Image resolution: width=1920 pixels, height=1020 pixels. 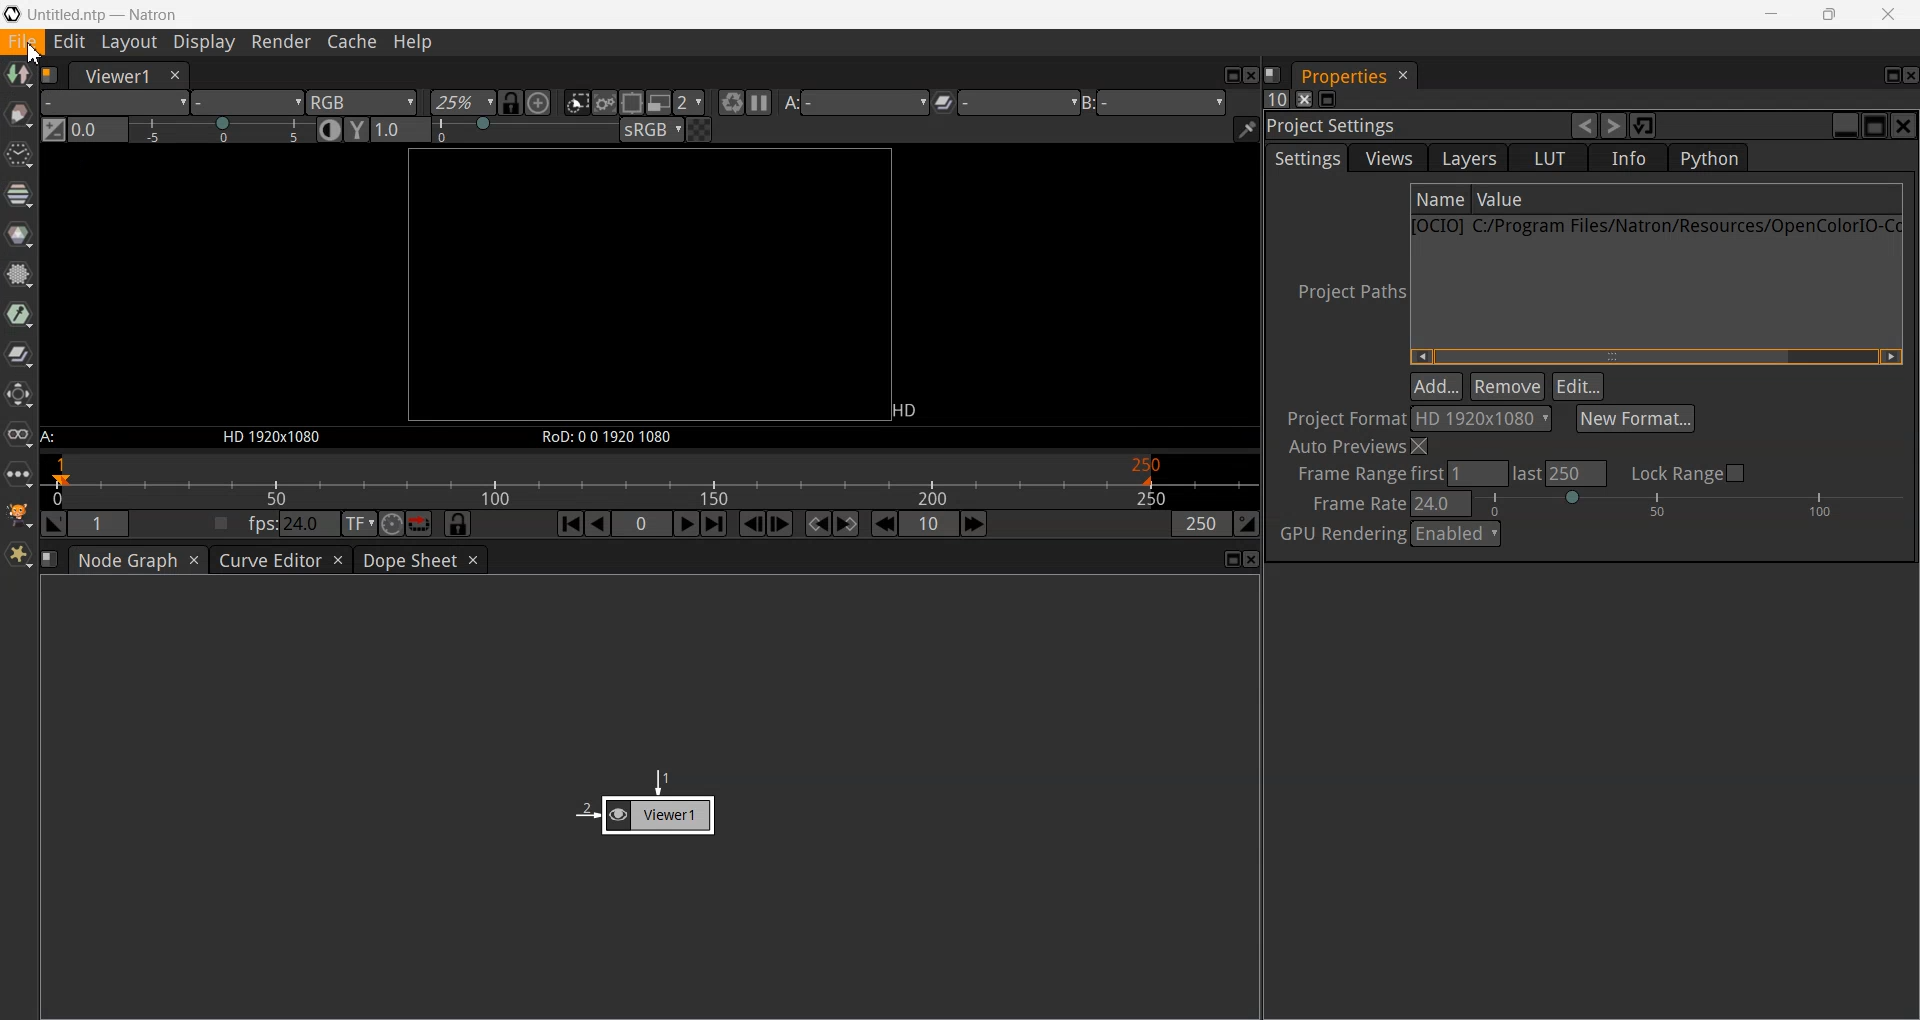 What do you see at coordinates (1253, 559) in the screenshot?
I see `Close` at bounding box center [1253, 559].